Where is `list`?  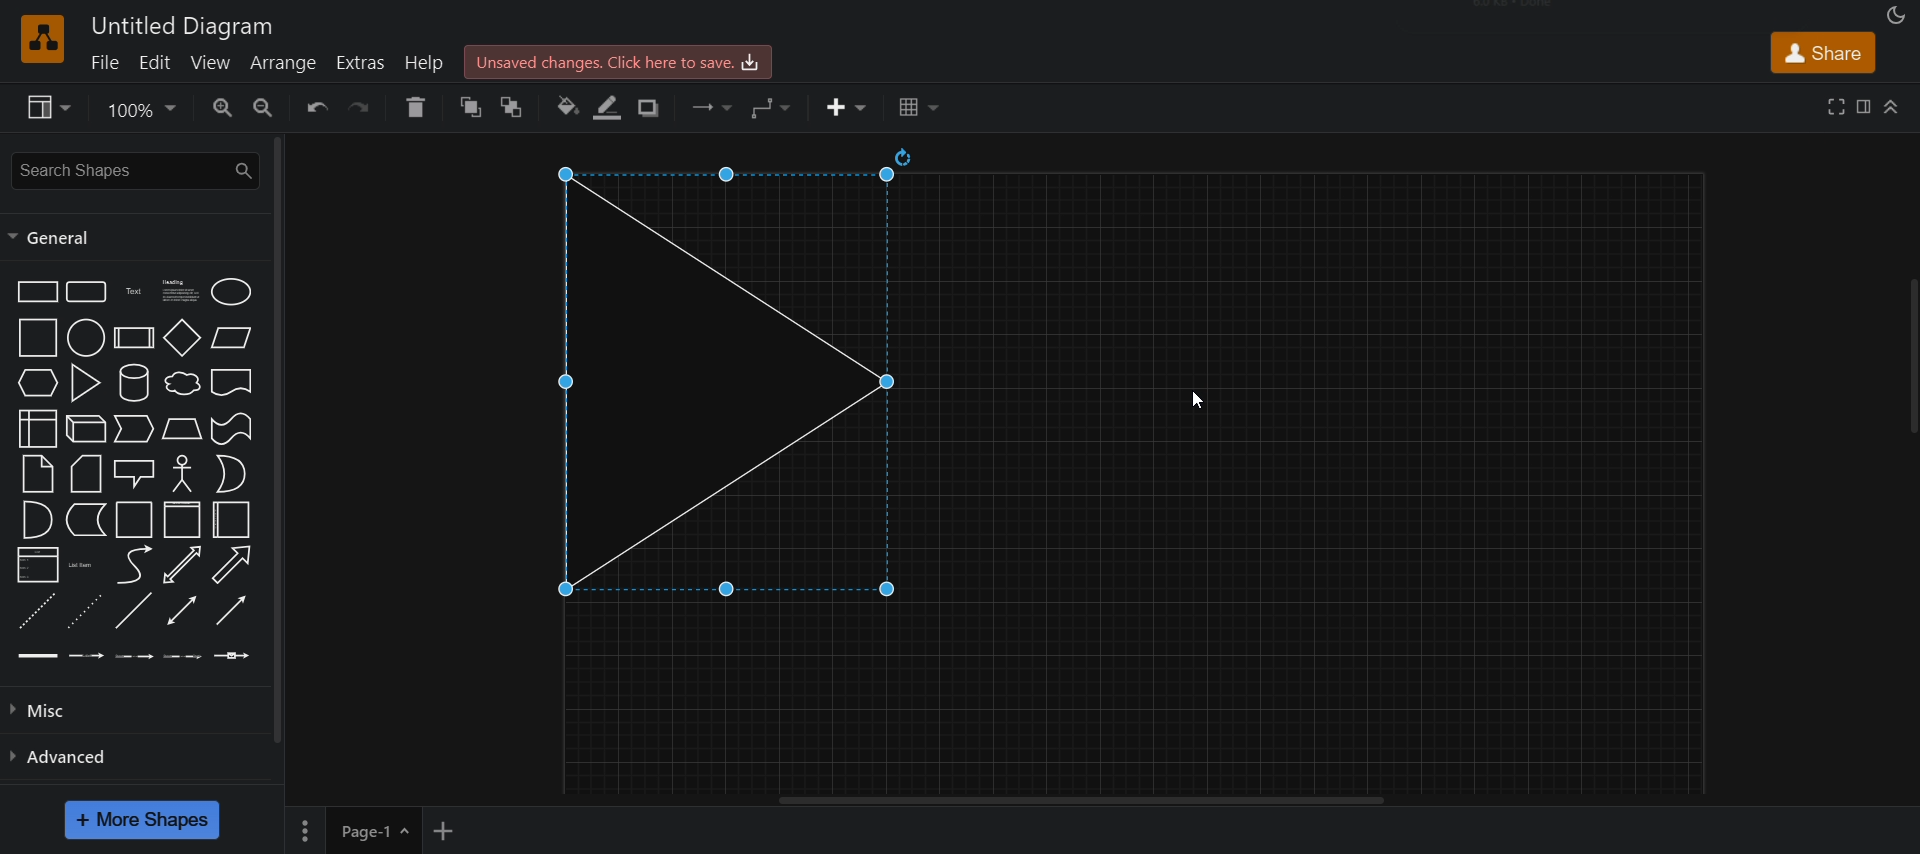
list is located at coordinates (38, 565).